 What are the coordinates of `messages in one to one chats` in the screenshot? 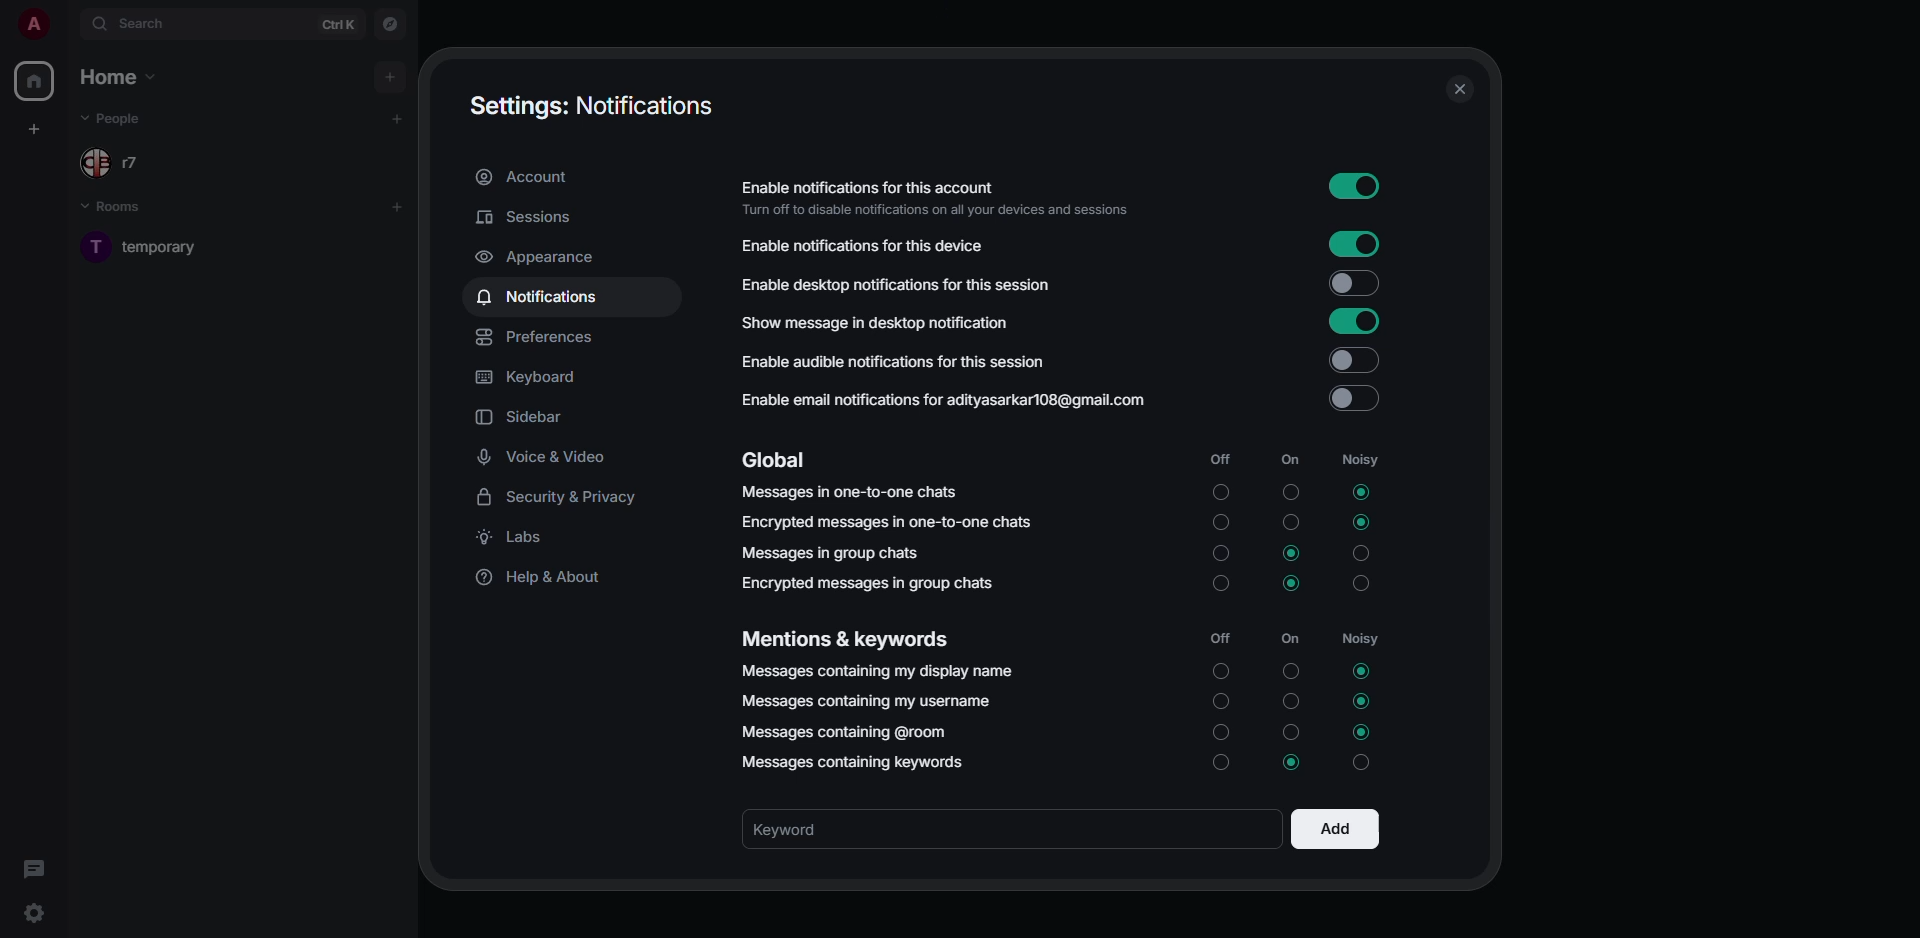 It's located at (852, 494).